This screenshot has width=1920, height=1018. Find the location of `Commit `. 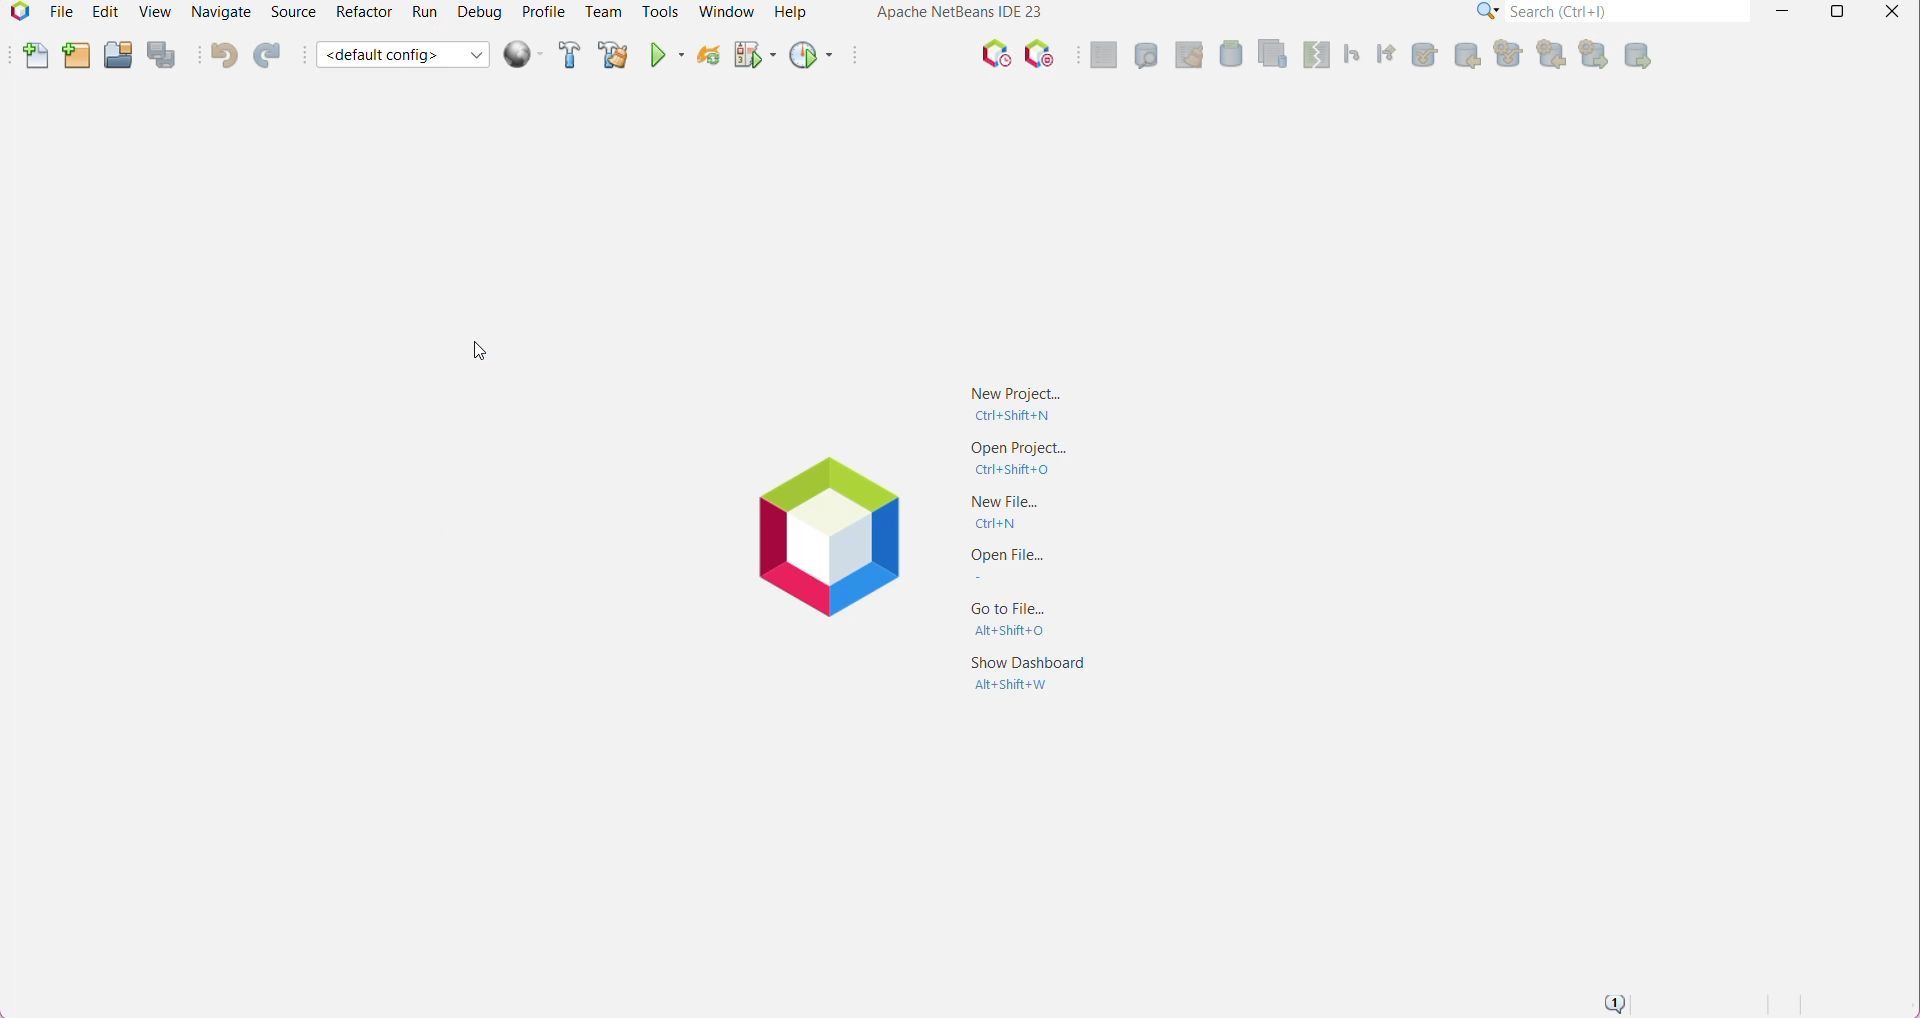

Commit  is located at coordinates (1230, 54).